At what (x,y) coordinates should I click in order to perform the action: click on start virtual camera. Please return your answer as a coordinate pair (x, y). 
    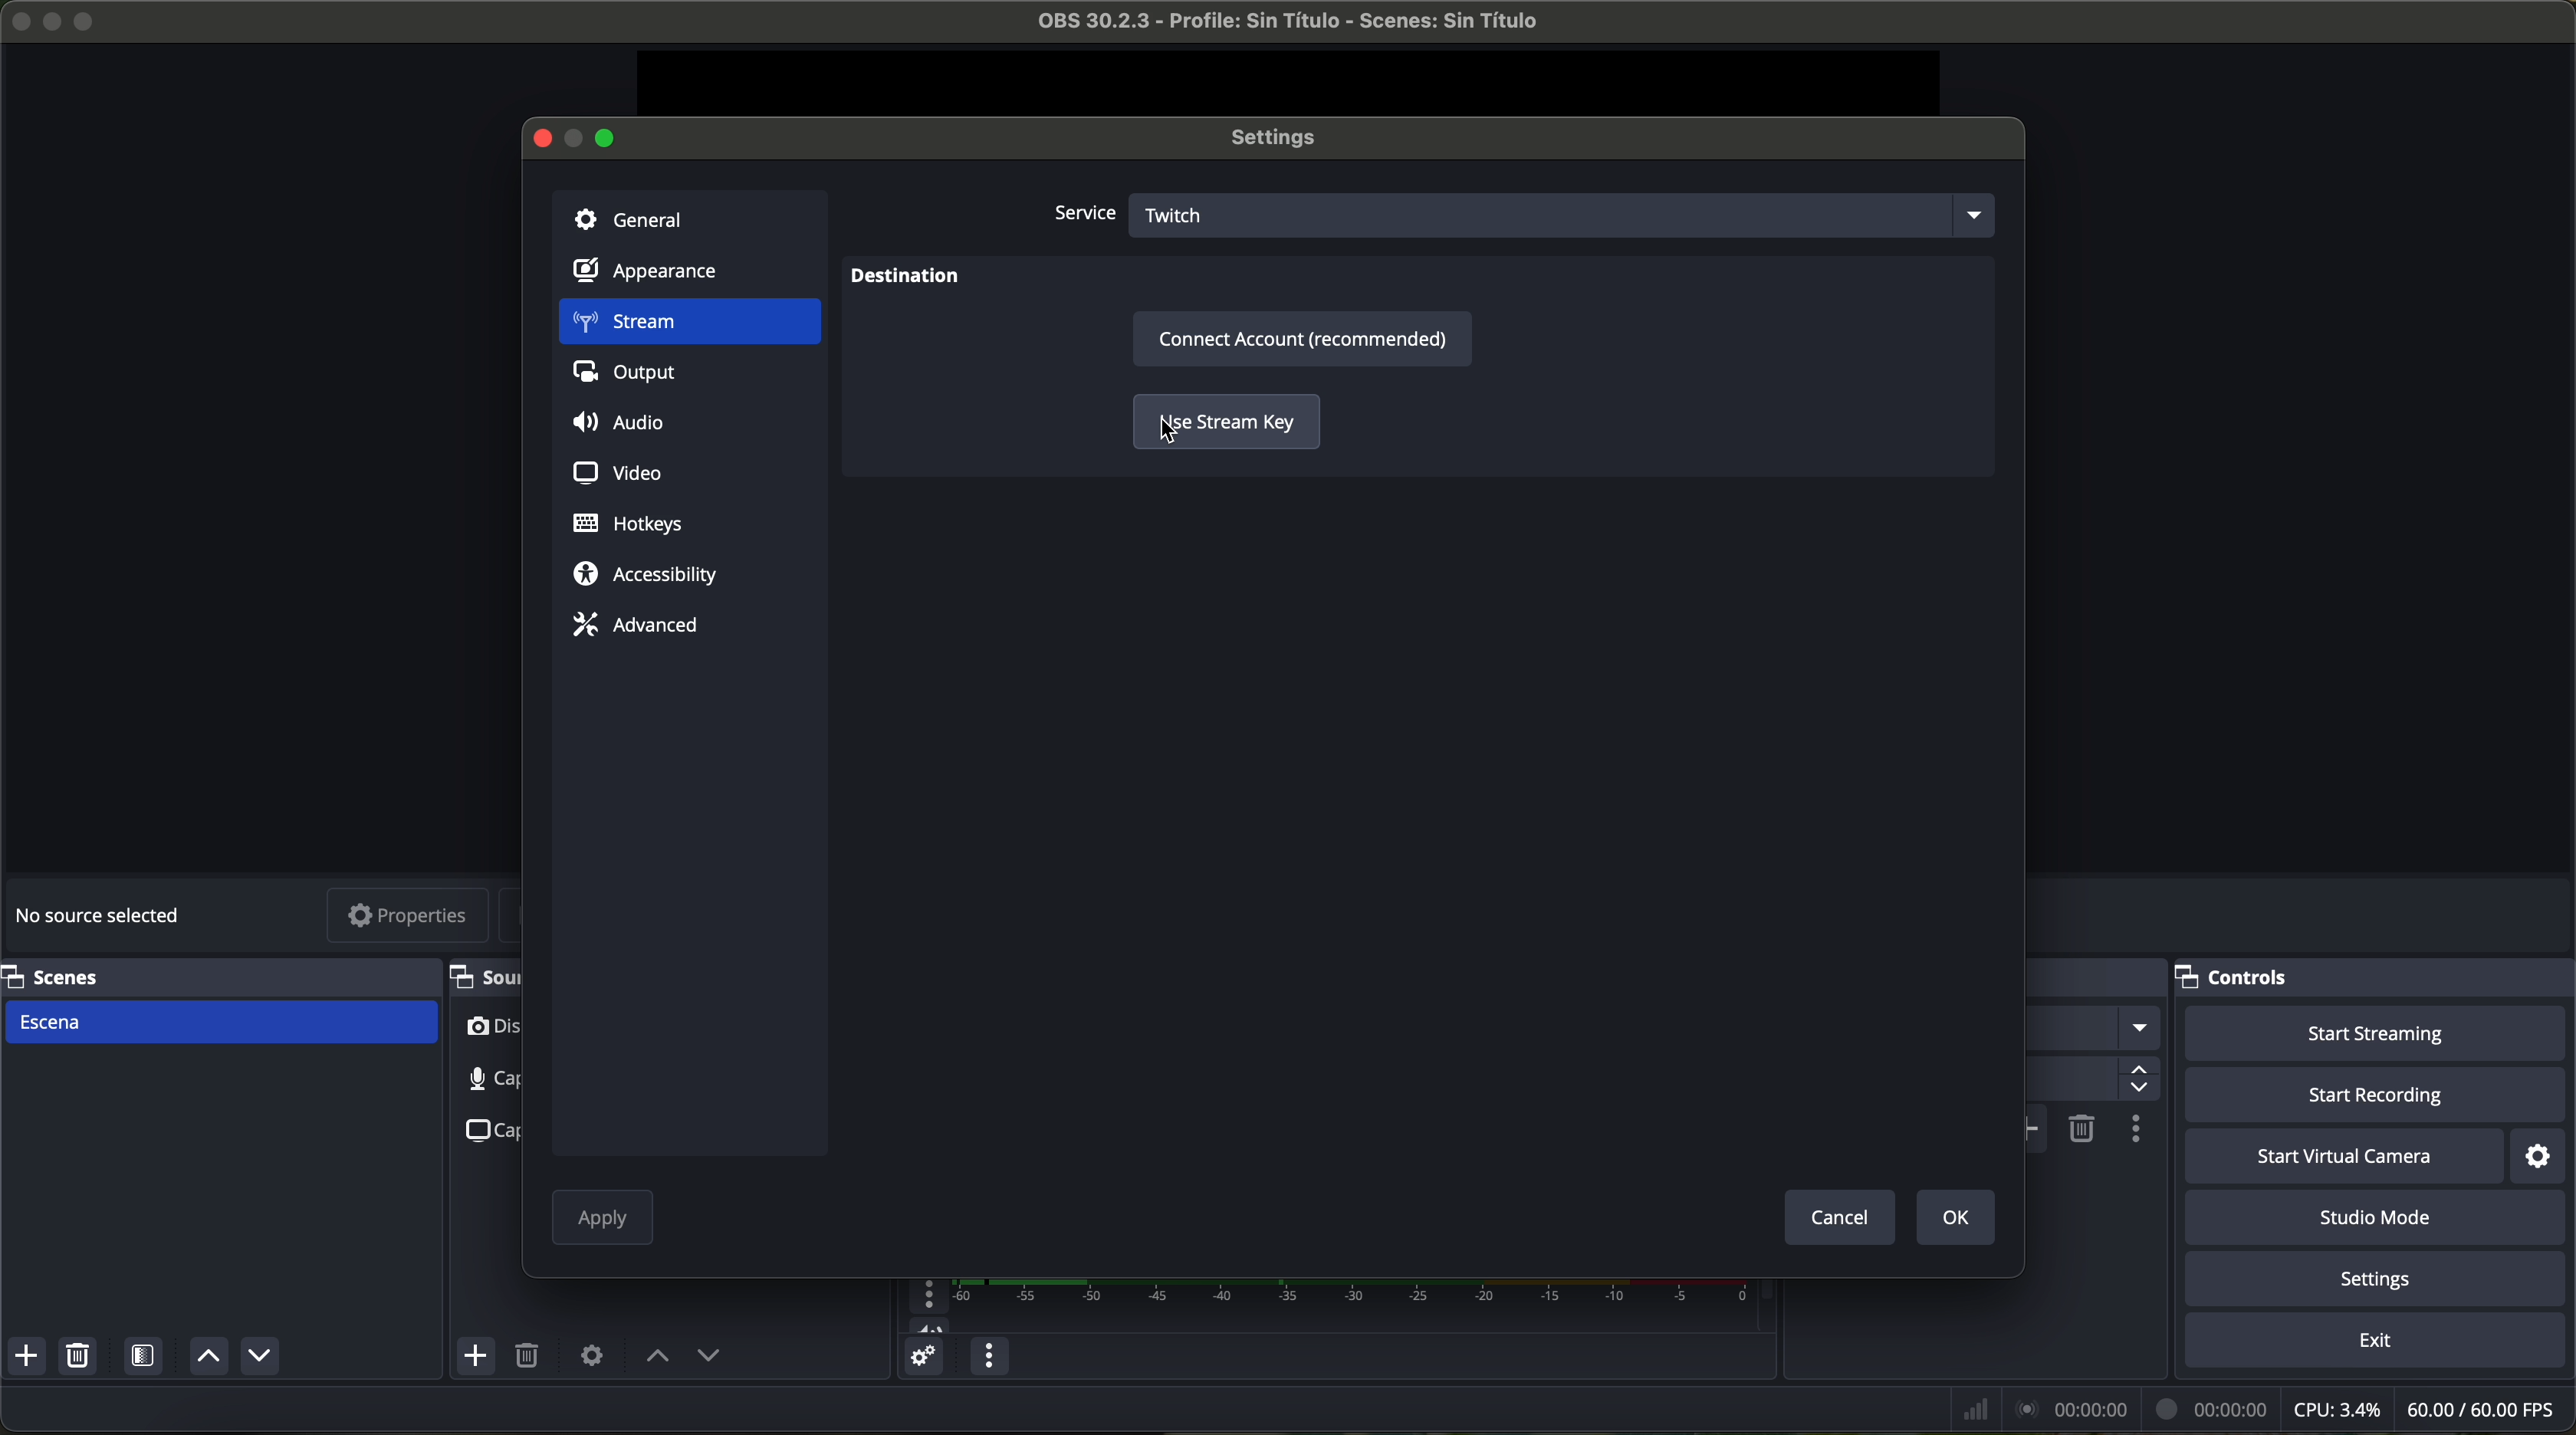
    Looking at the image, I should click on (2344, 1157).